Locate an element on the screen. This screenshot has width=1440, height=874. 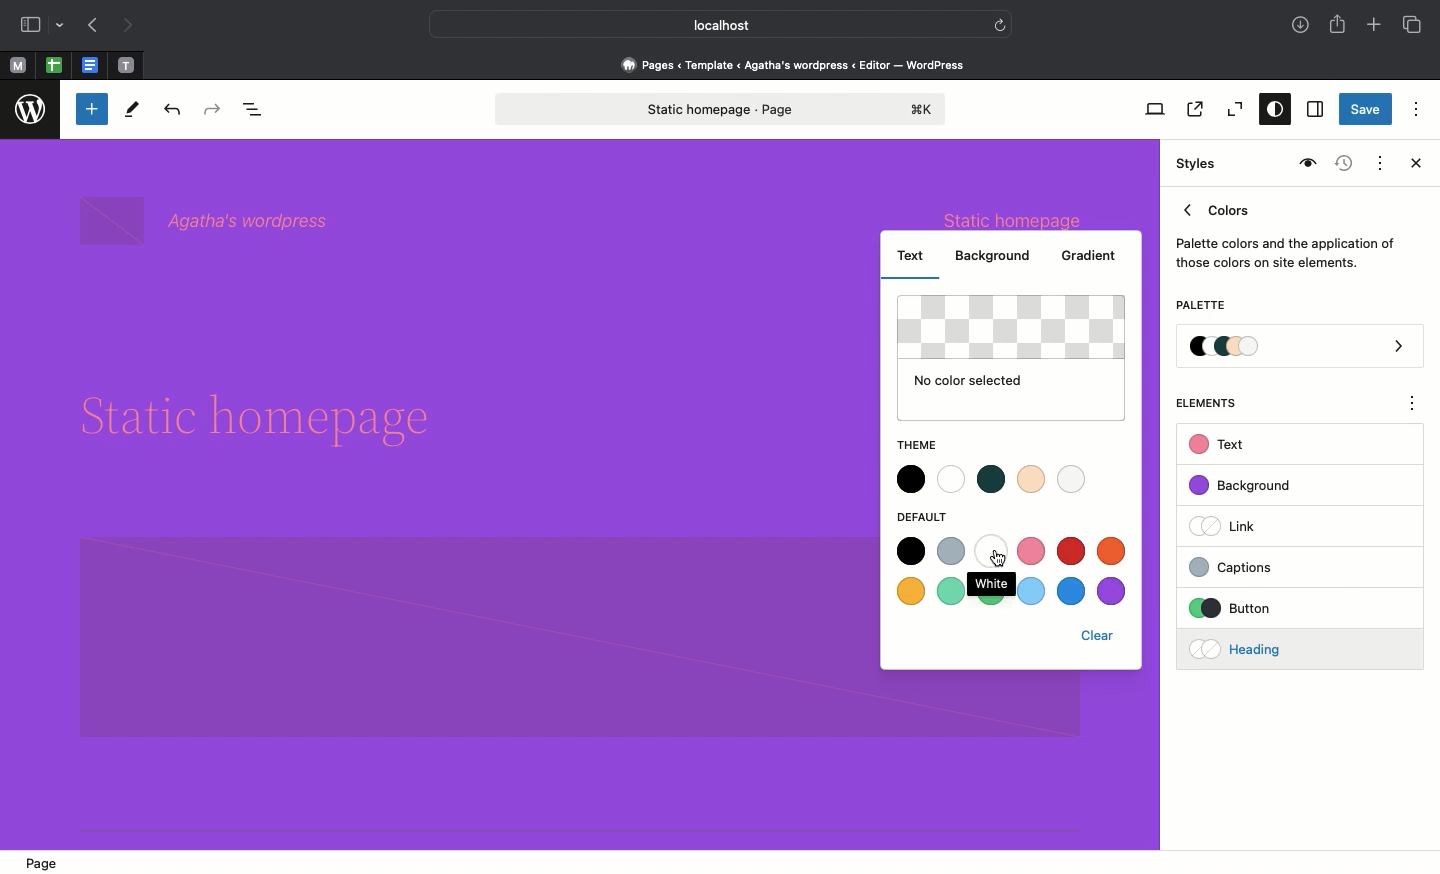
Redo is located at coordinates (215, 110).